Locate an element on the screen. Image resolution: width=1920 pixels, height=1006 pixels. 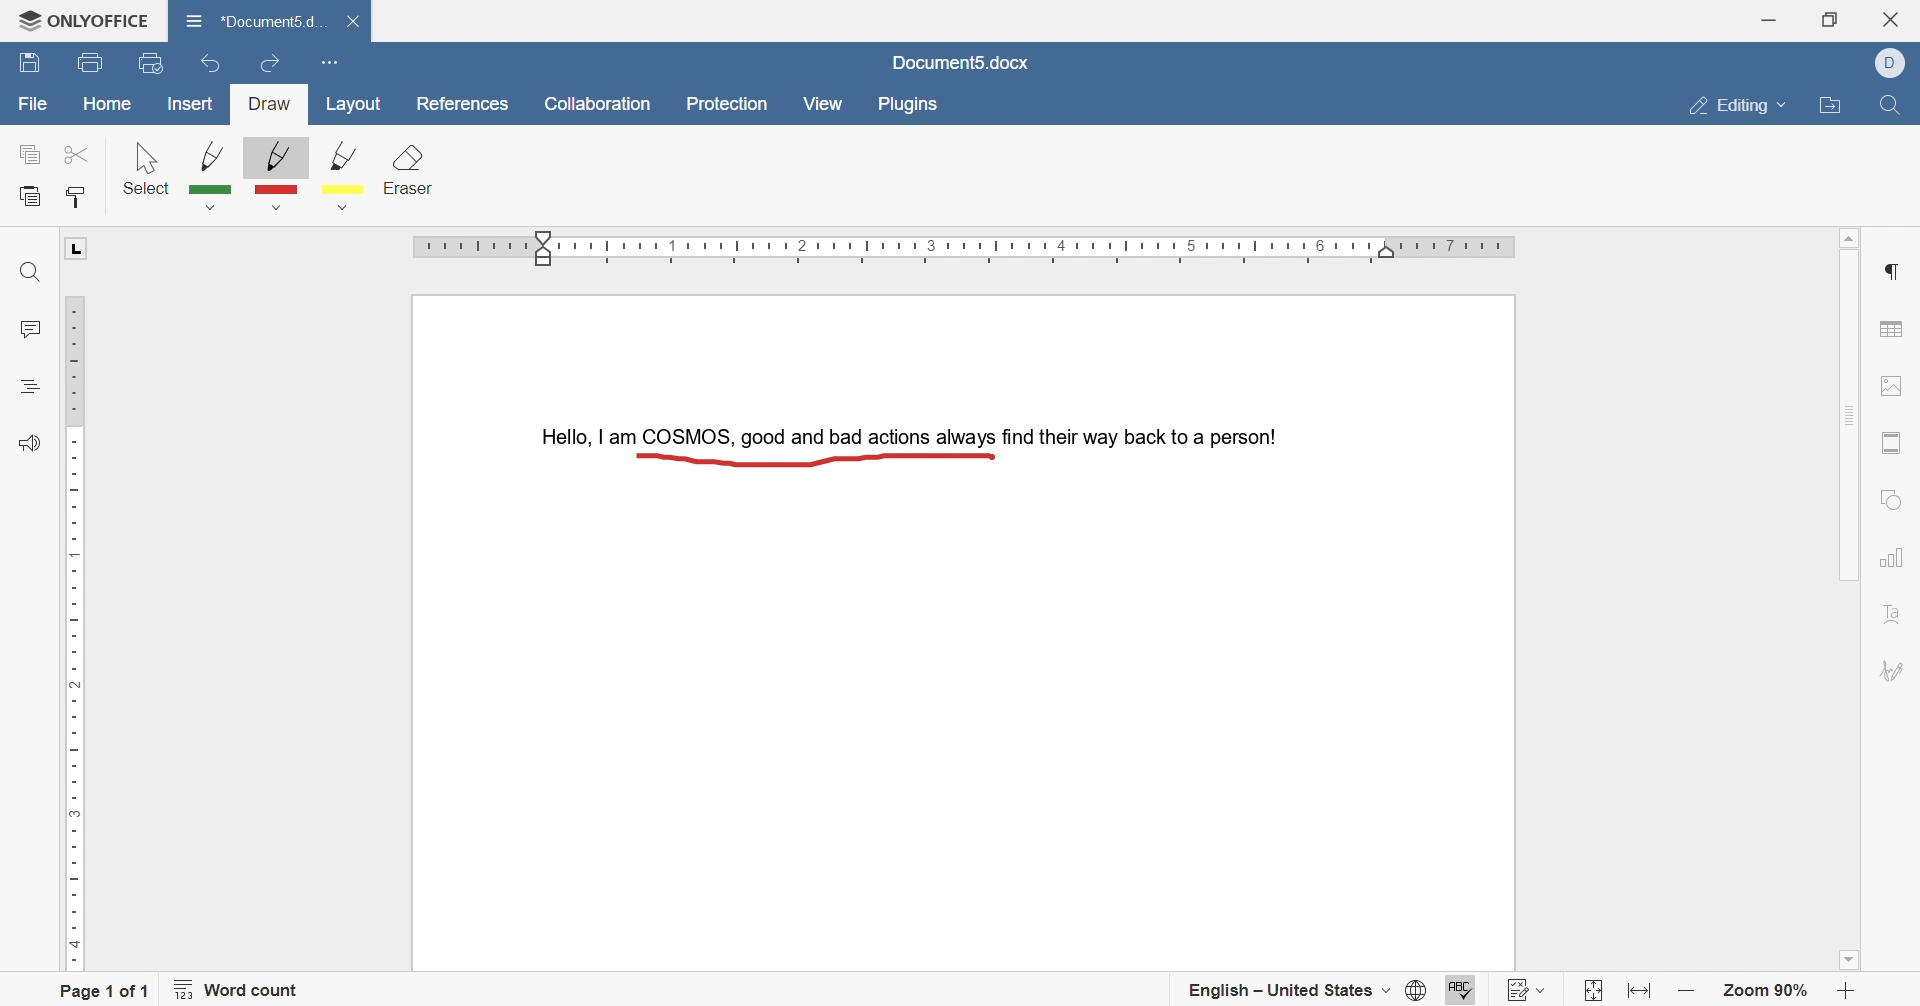
signature settings is located at coordinates (1896, 673).